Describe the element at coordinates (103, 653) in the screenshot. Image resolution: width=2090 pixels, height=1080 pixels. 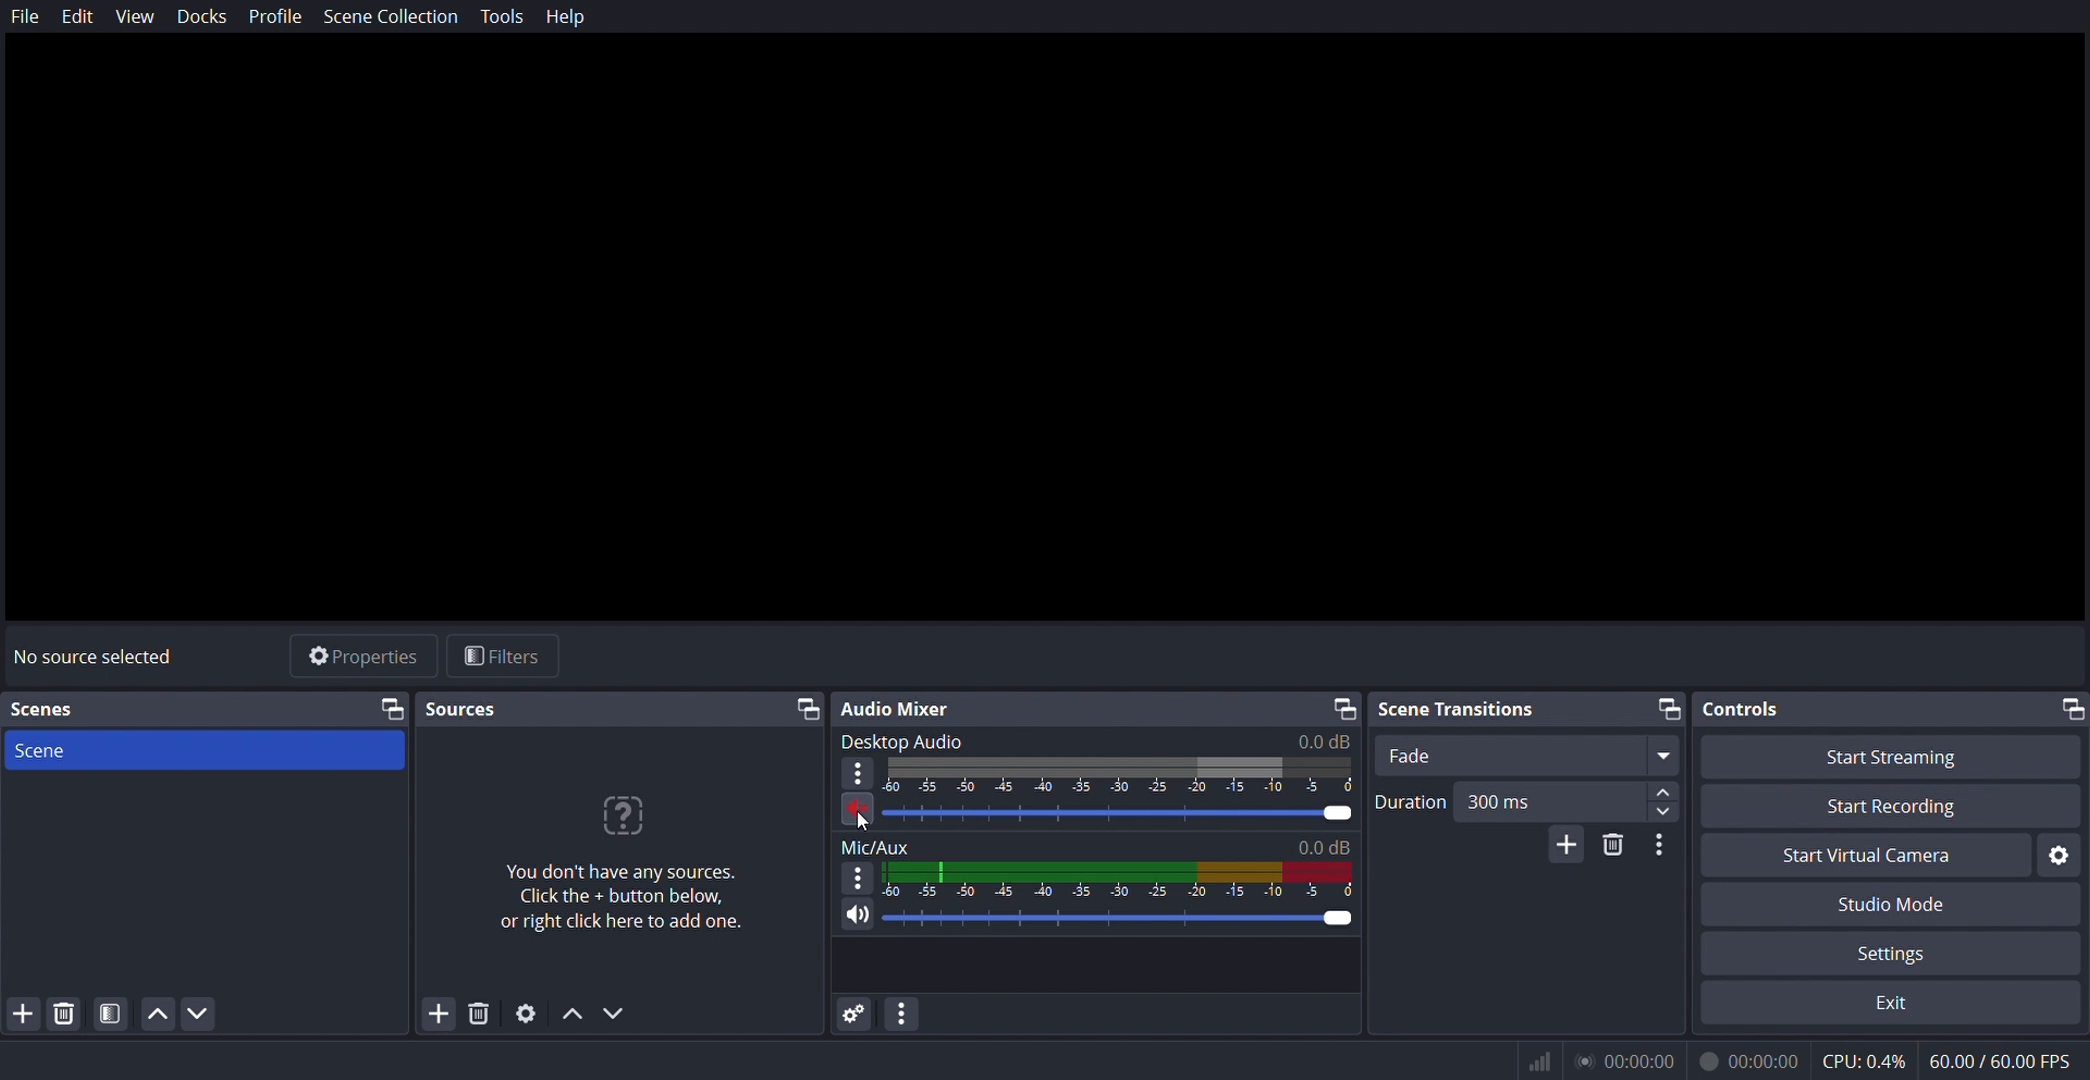
I see `no source selected` at that location.